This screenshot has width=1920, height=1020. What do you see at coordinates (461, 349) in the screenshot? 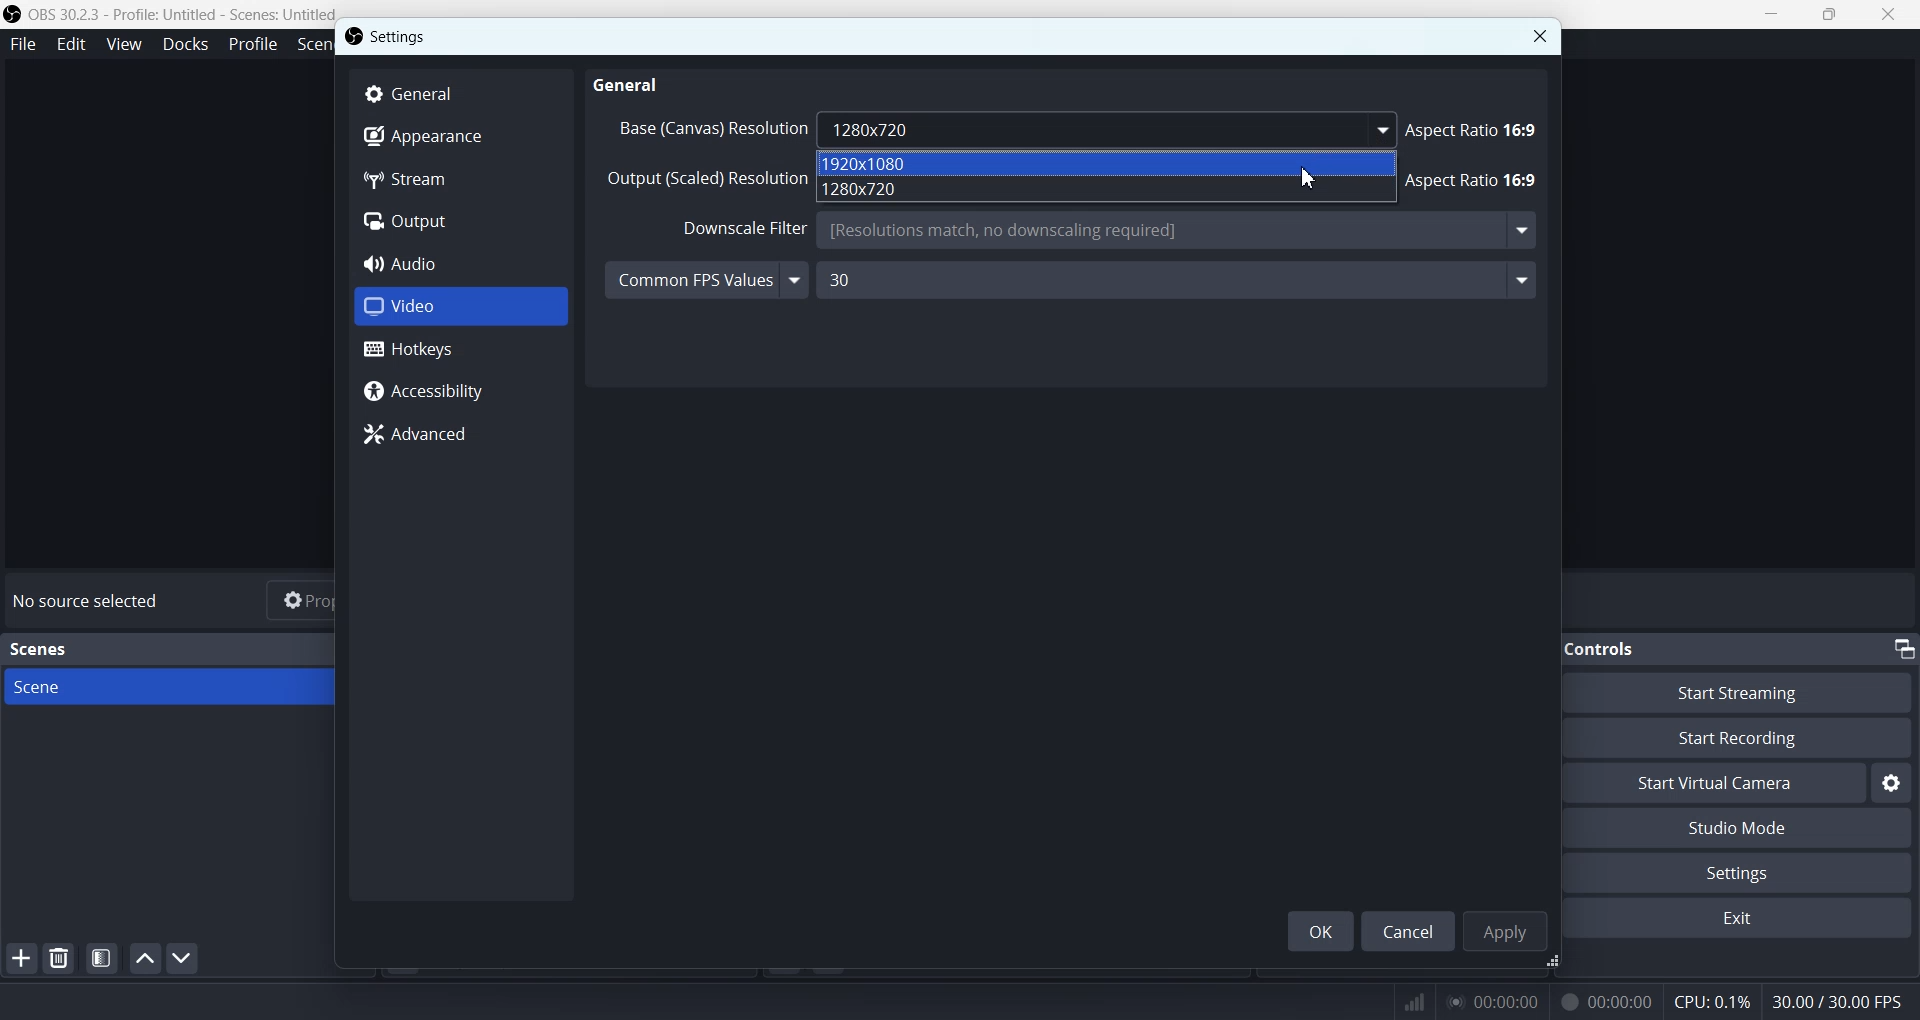
I see `Hotkeys` at bounding box center [461, 349].